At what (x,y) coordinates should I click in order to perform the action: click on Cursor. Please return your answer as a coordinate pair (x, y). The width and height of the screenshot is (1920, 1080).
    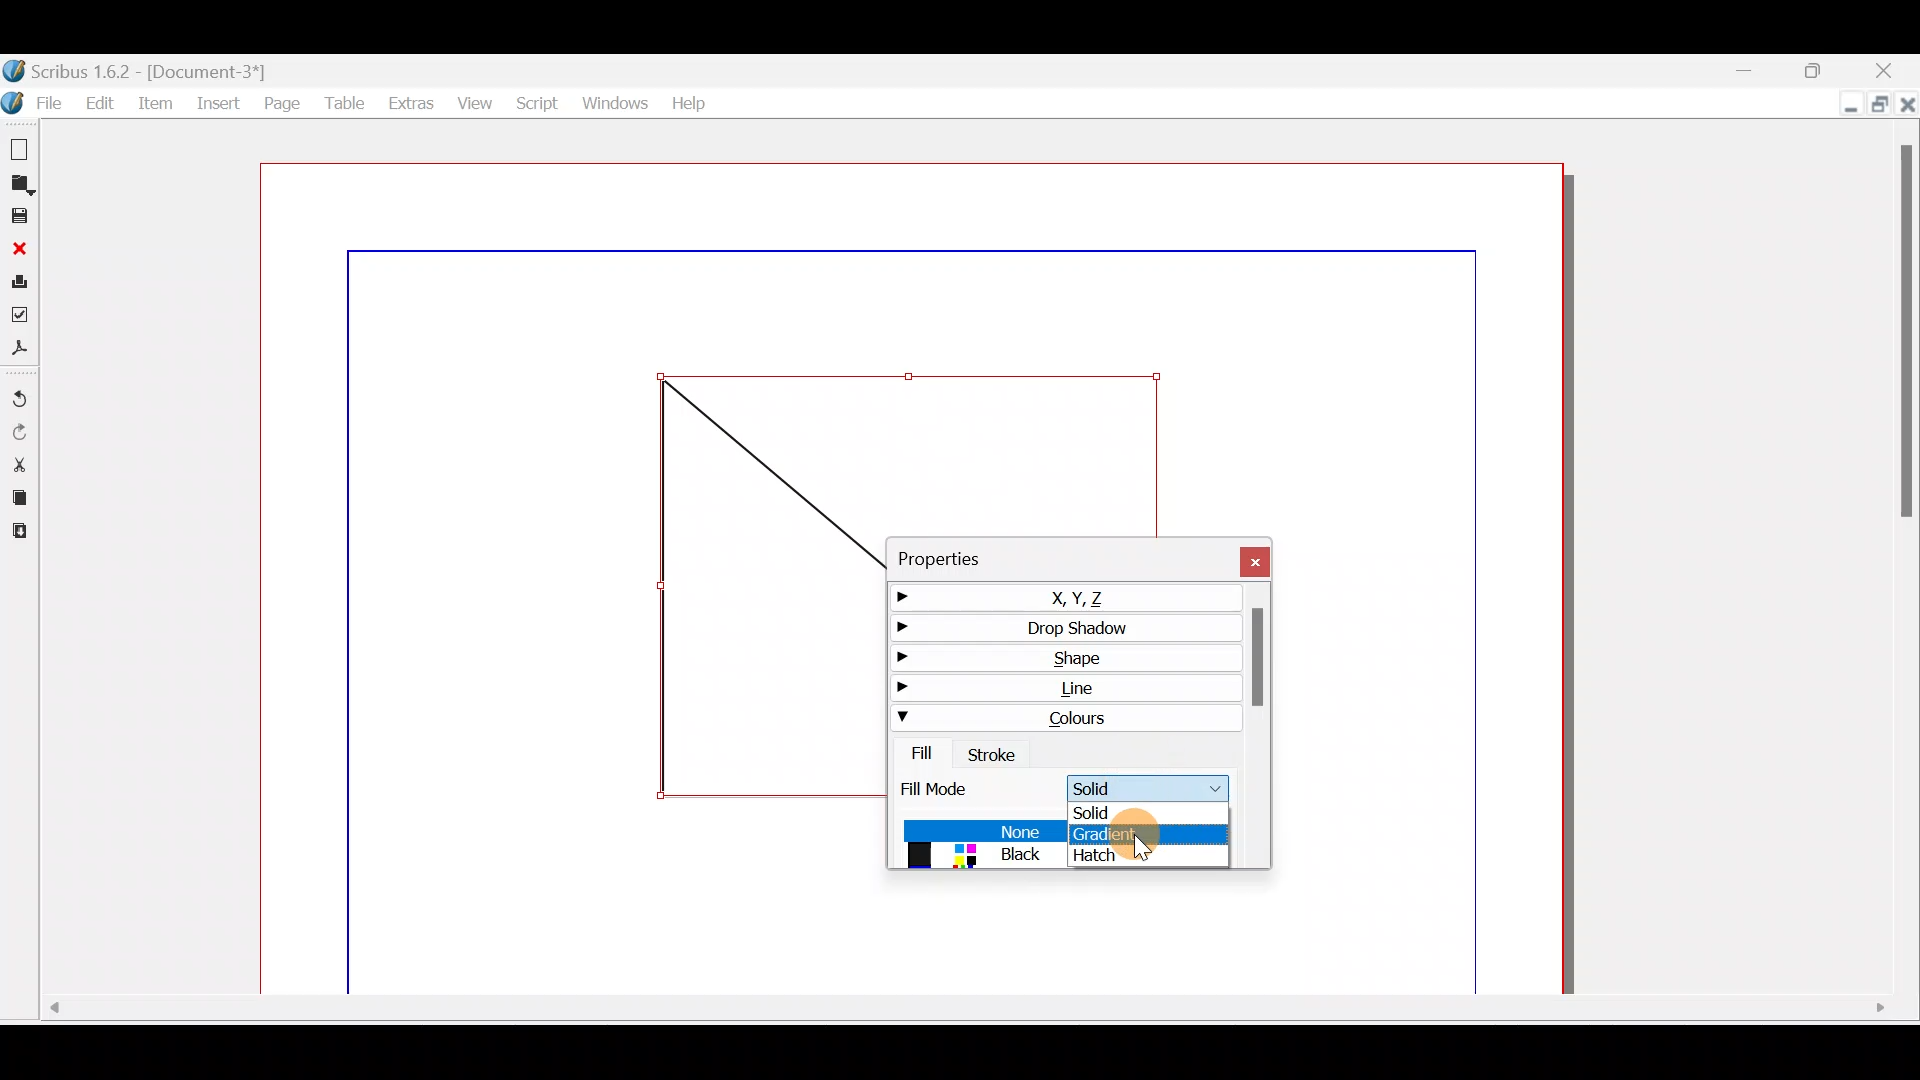
    Looking at the image, I should click on (1147, 784).